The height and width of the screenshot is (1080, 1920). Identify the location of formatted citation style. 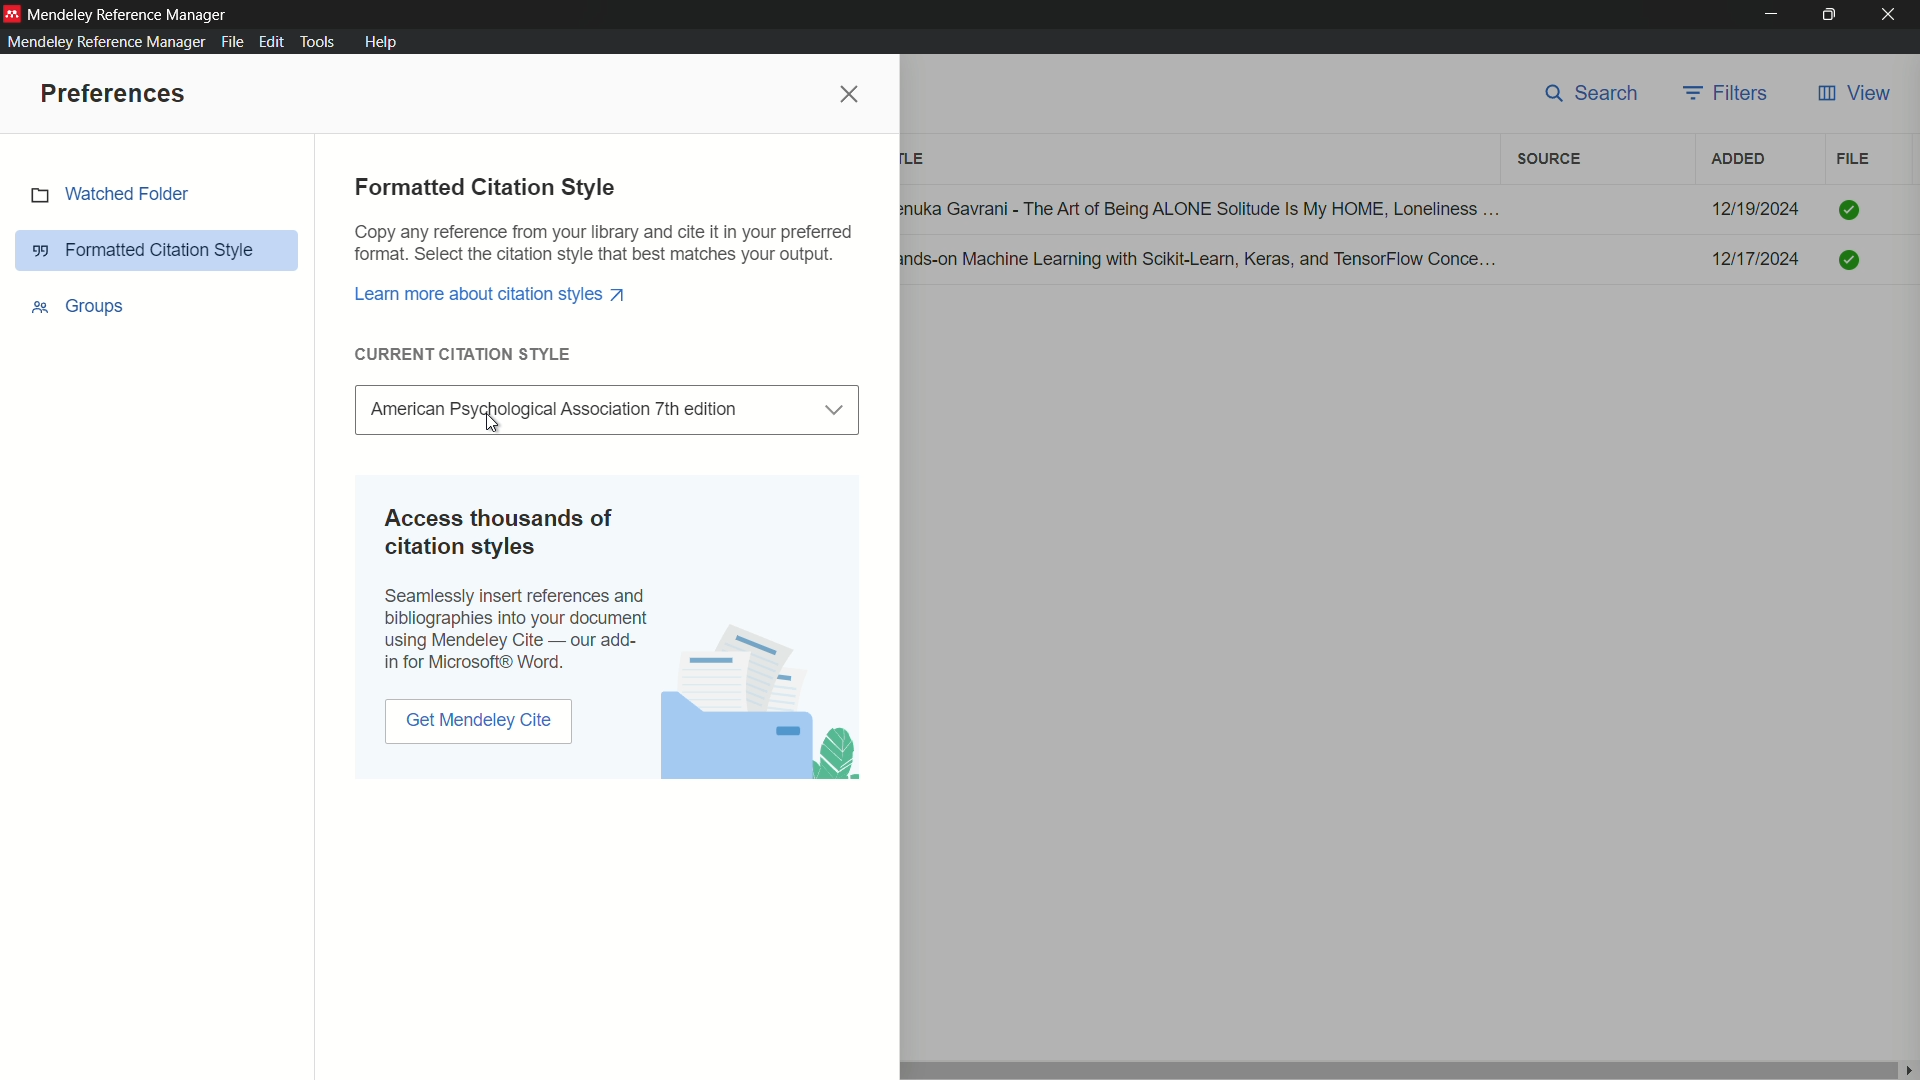
(161, 250).